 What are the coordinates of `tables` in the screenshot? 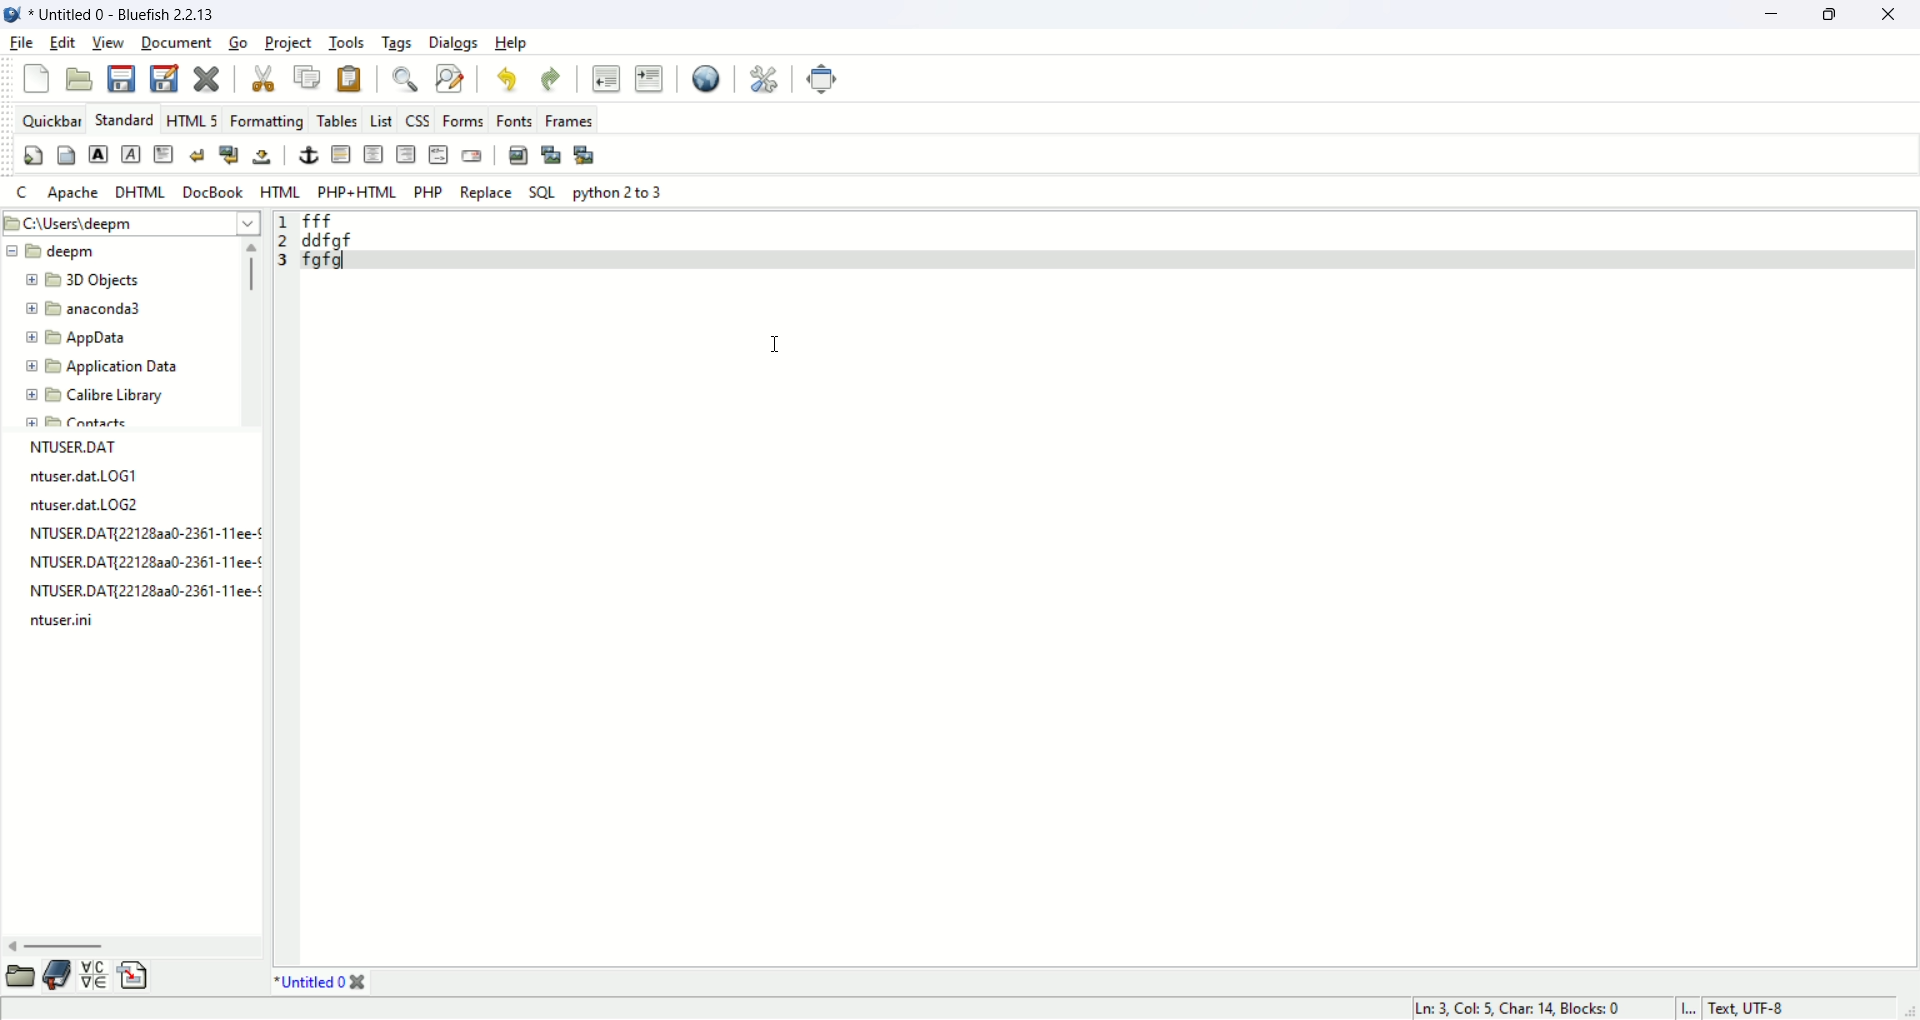 It's located at (331, 119).